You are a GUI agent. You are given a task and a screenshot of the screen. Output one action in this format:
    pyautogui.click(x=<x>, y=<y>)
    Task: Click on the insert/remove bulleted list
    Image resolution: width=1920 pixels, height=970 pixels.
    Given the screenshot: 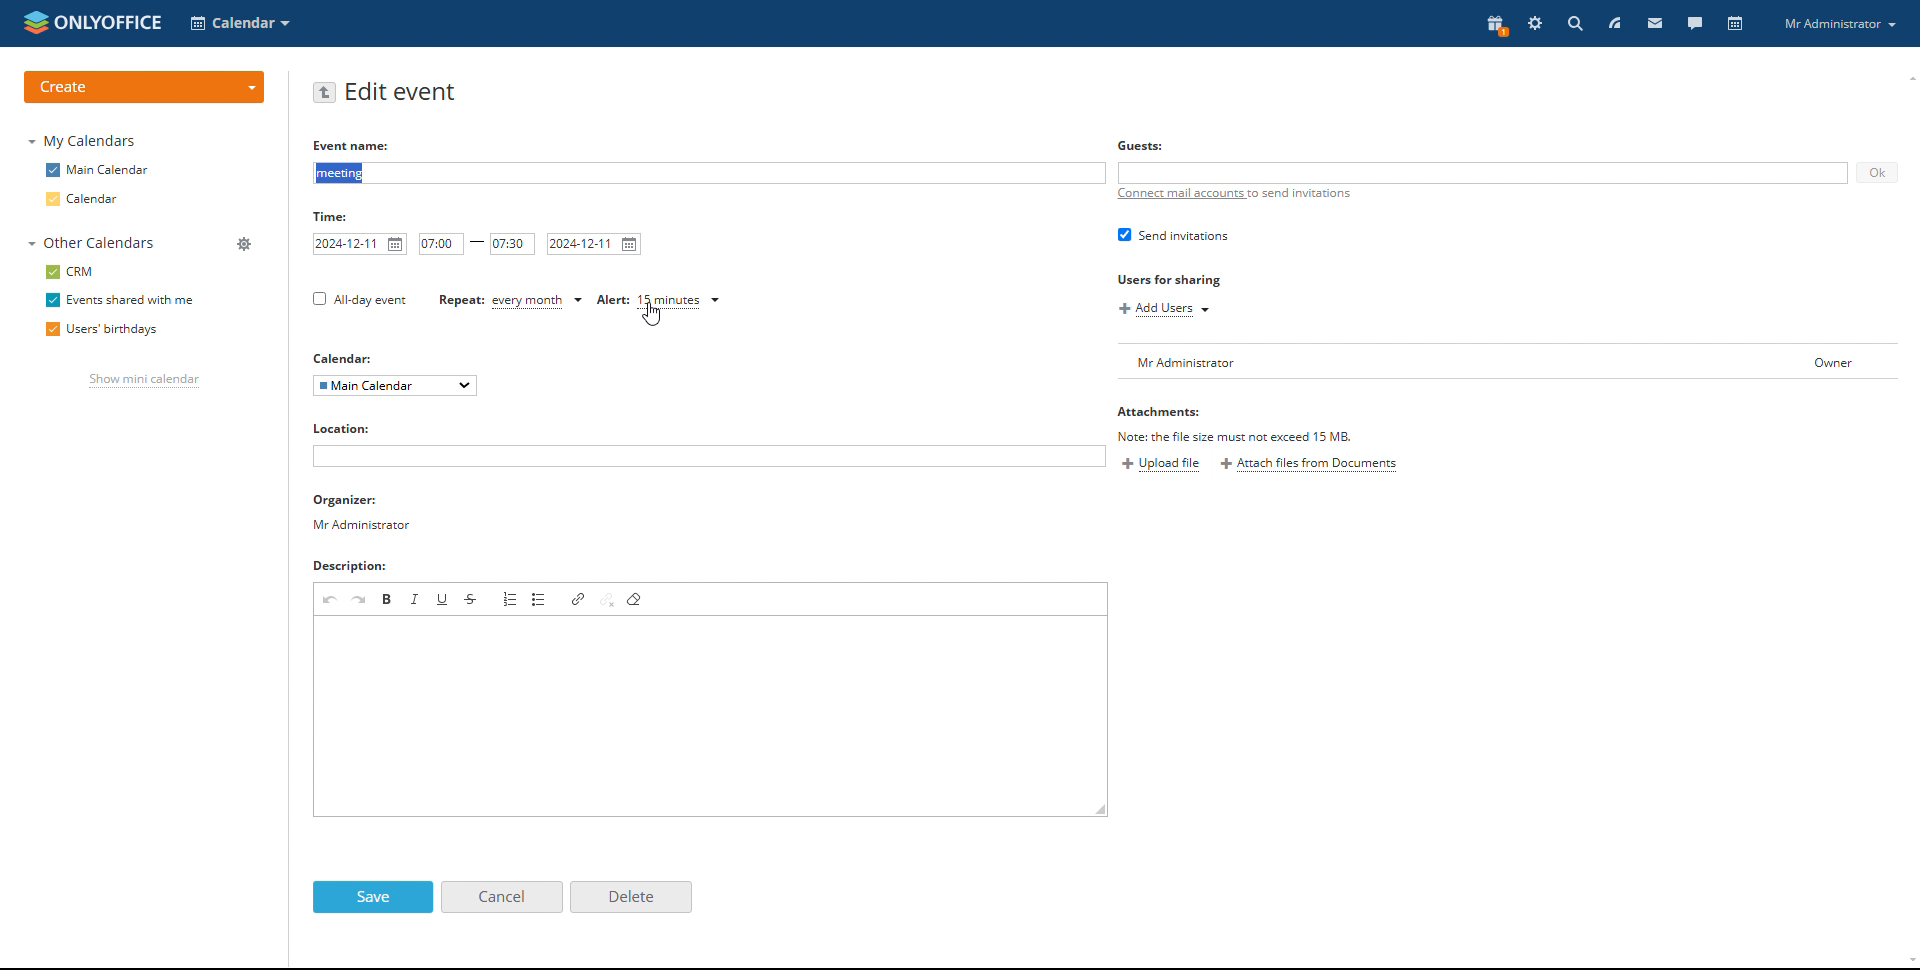 What is the action you would take?
    pyautogui.click(x=540, y=599)
    